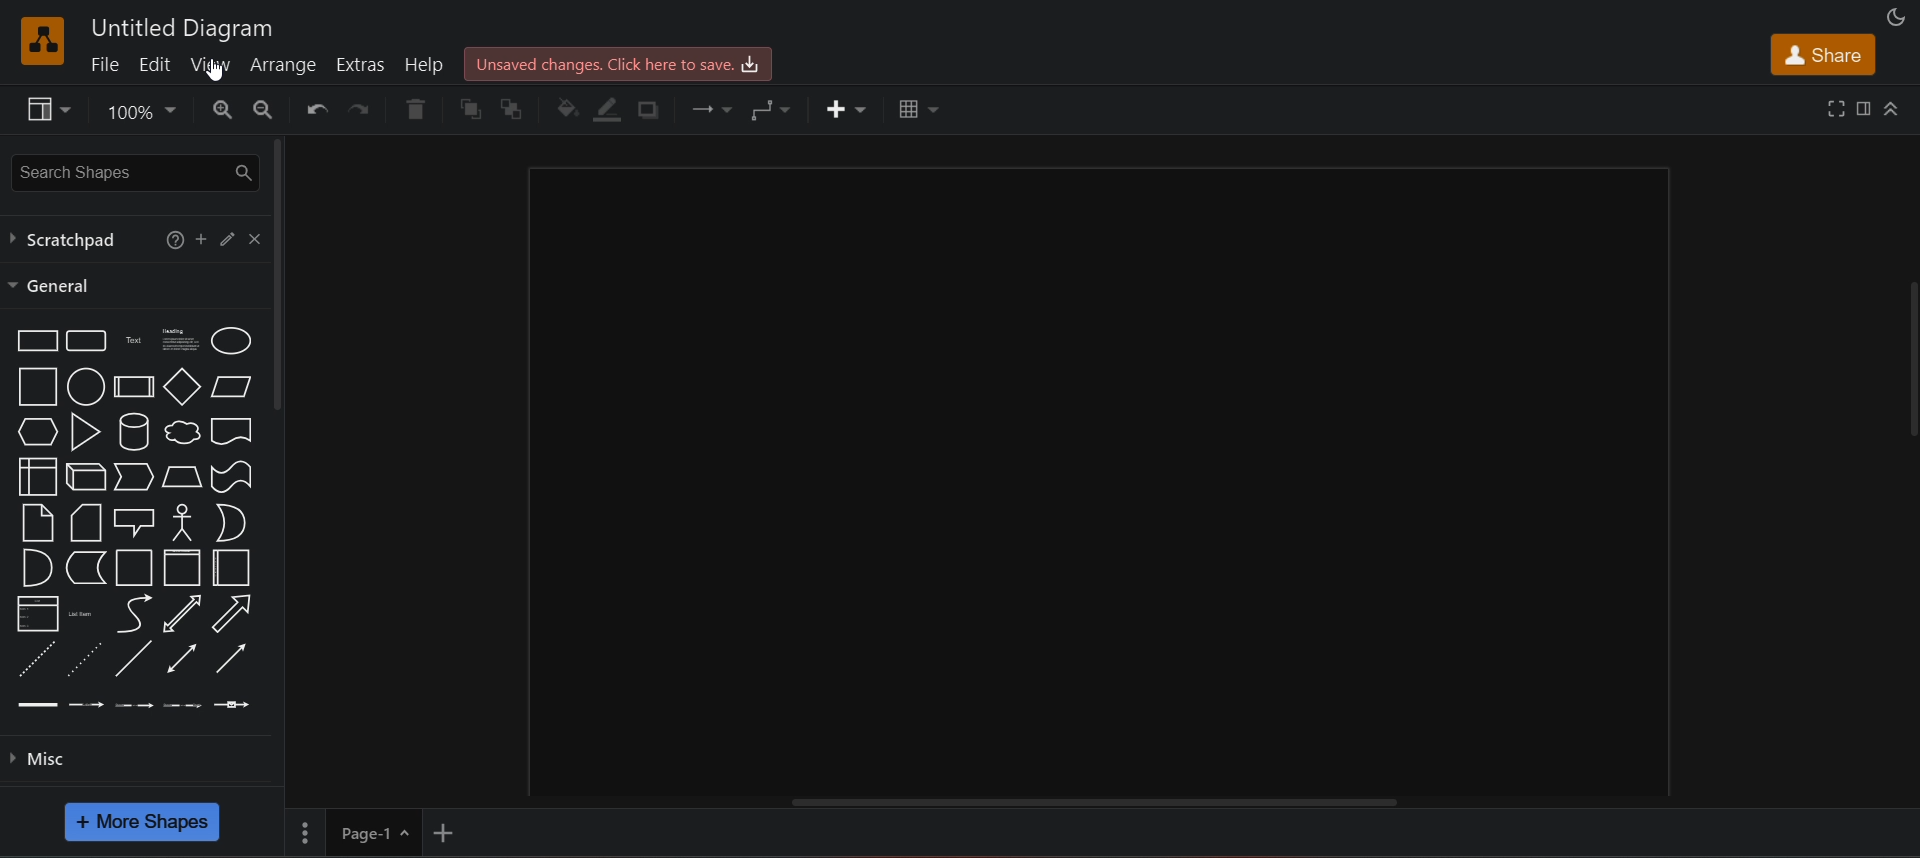 The width and height of the screenshot is (1920, 858). Describe the element at coordinates (316, 109) in the screenshot. I see `undo` at that location.